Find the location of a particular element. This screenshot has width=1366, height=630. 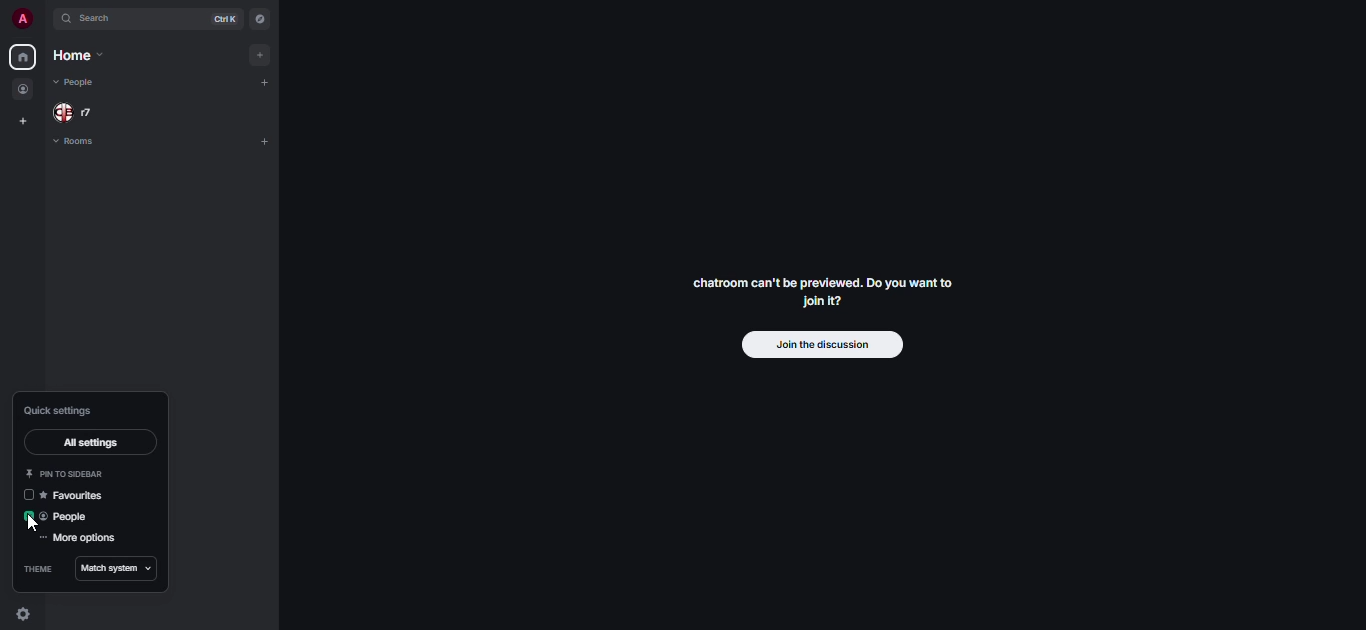

people is located at coordinates (24, 90).